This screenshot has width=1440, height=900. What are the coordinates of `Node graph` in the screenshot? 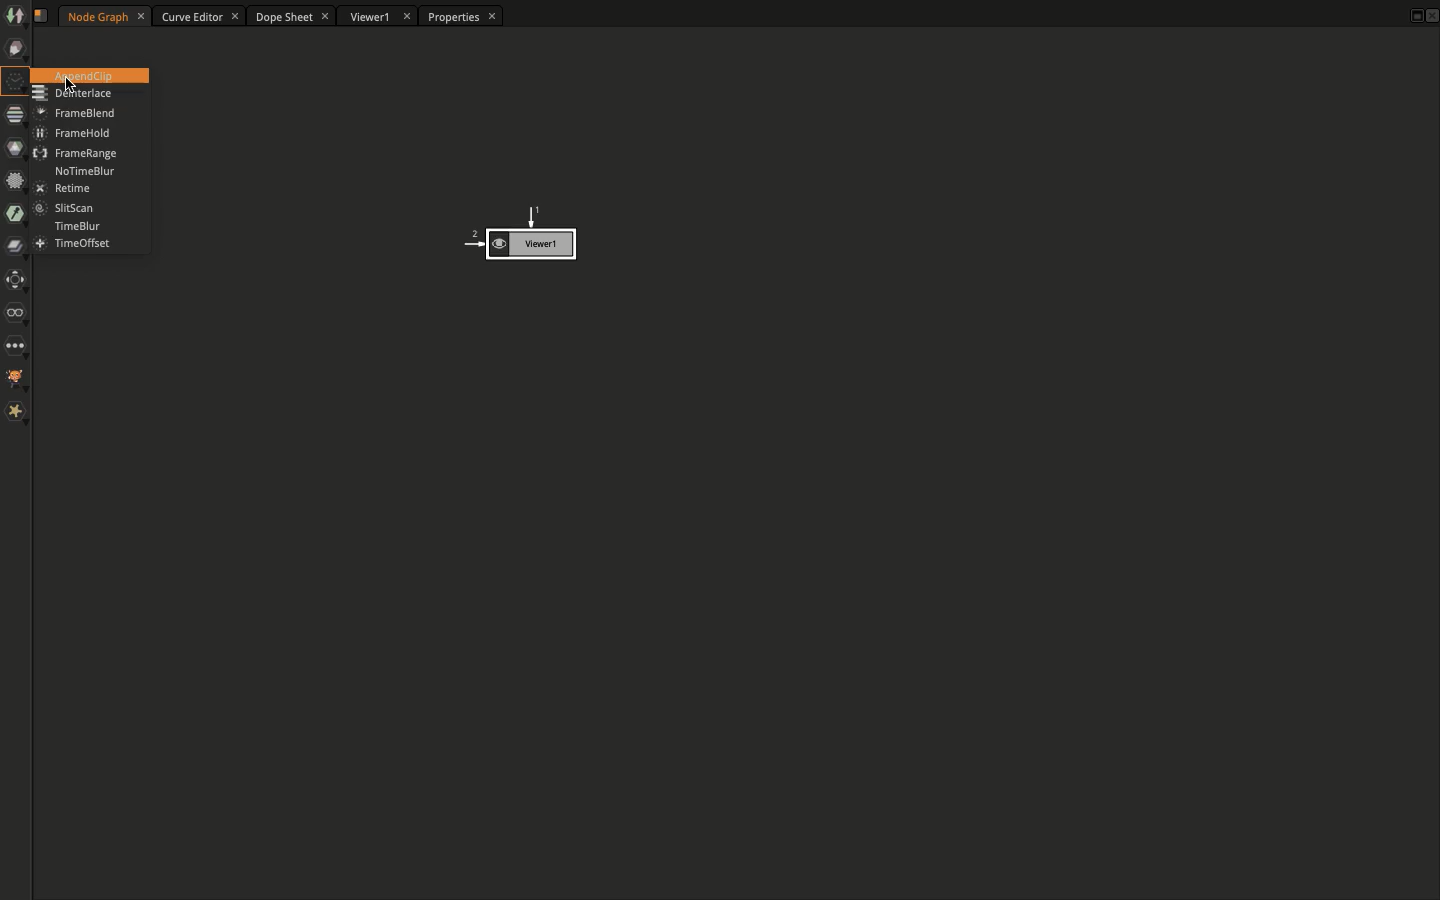 It's located at (106, 15).